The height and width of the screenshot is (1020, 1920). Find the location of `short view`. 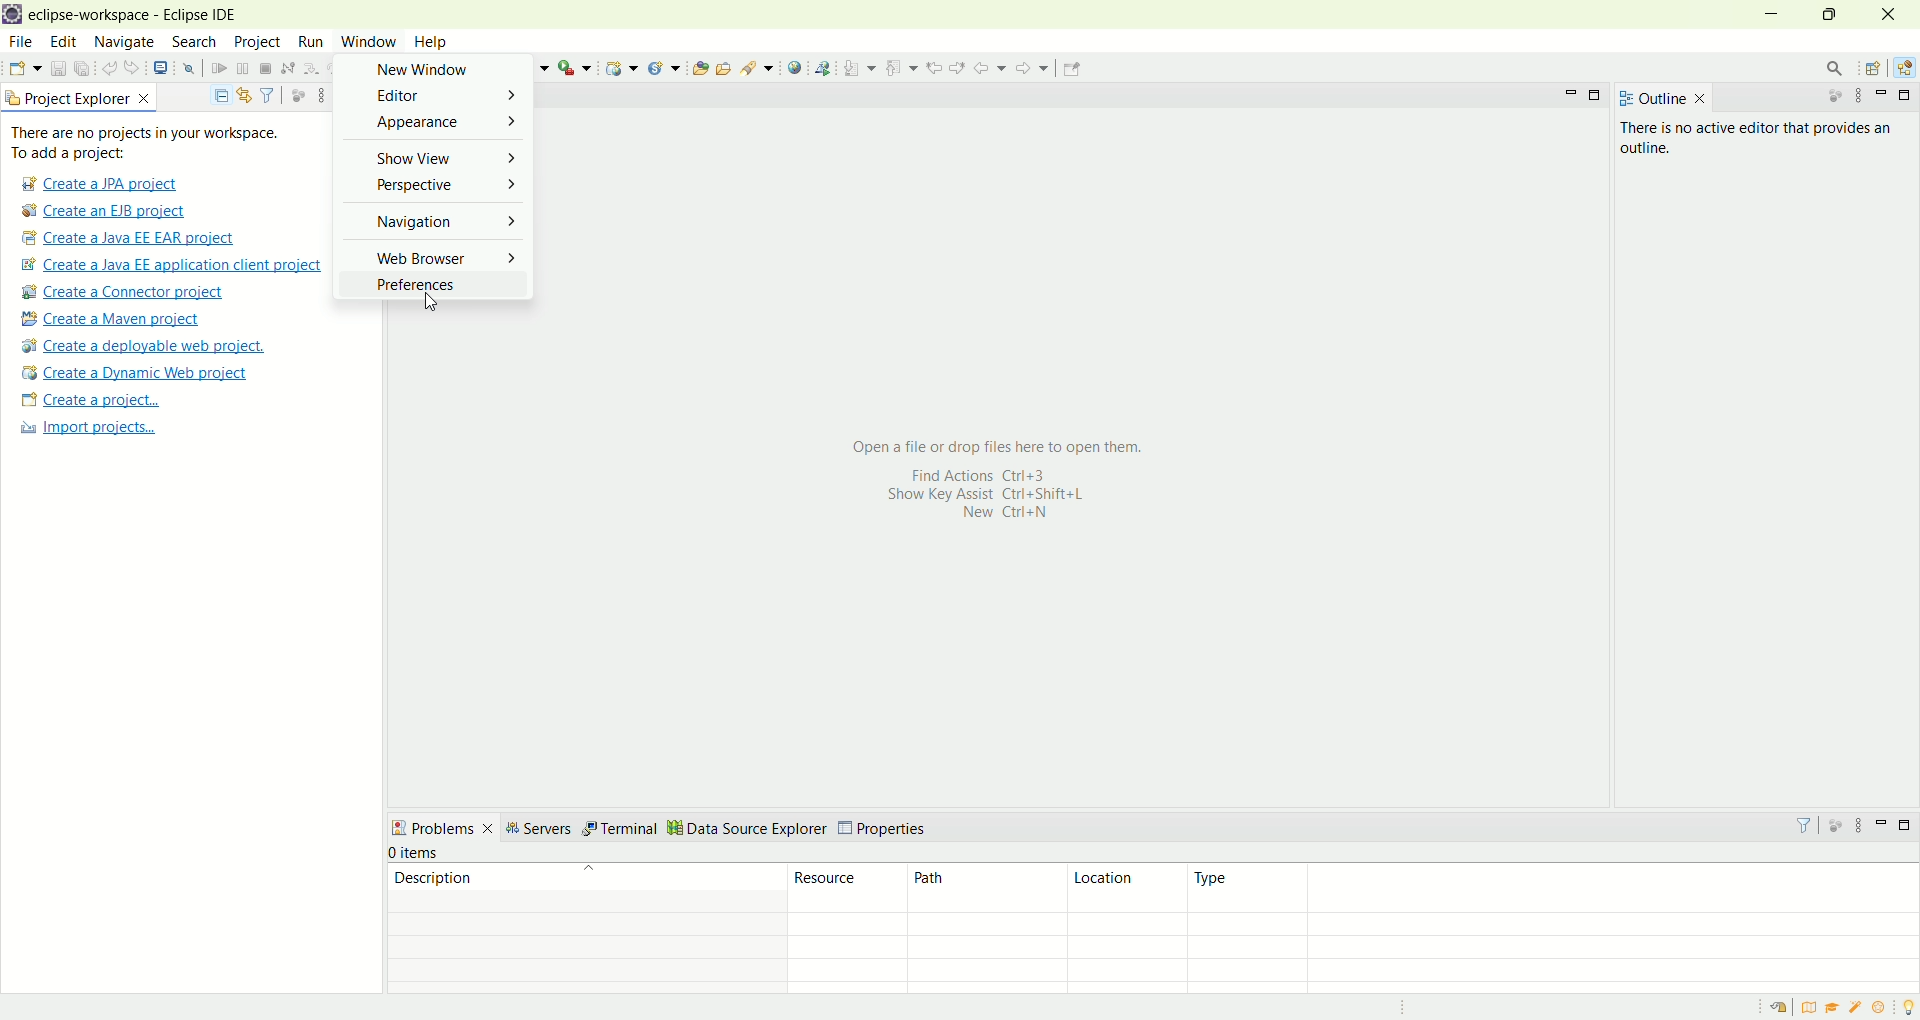

short view is located at coordinates (437, 156).